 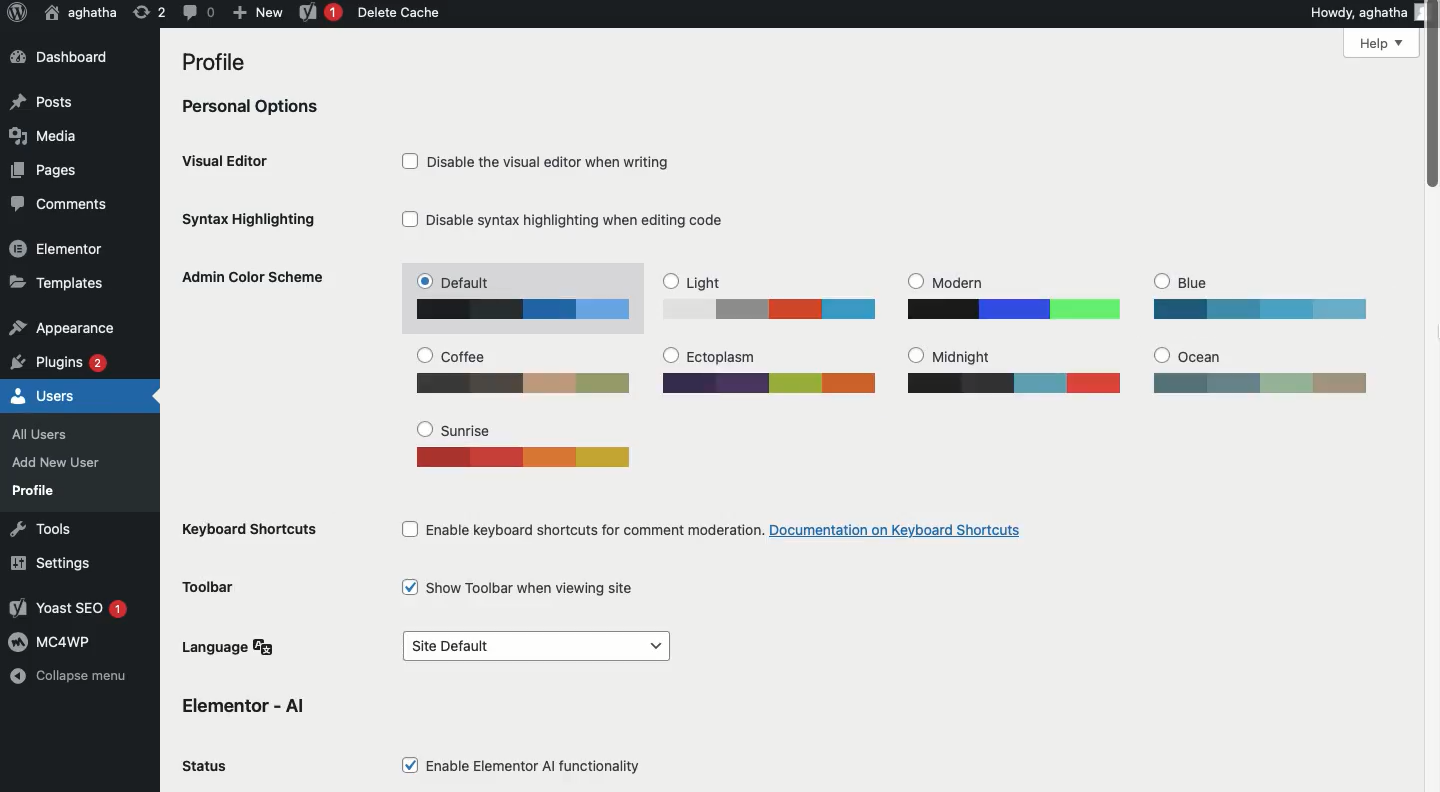 I want to click on Midnight, so click(x=1015, y=368).